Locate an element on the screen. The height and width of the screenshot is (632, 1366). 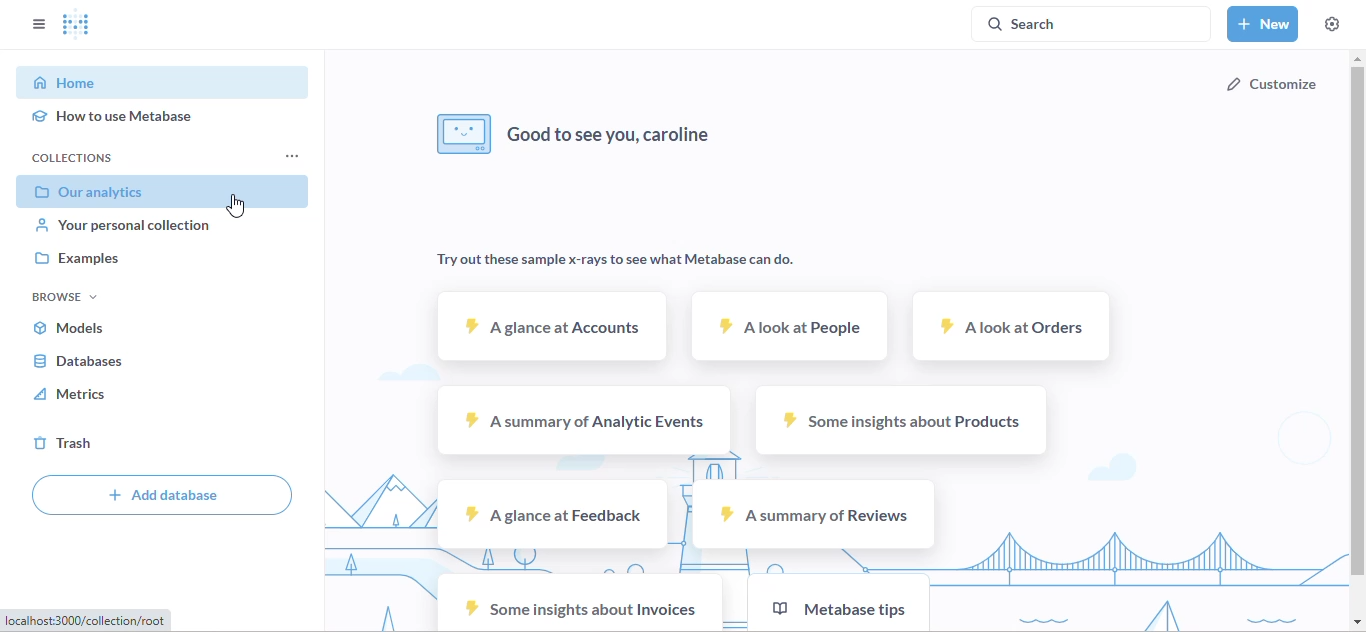
home is located at coordinates (64, 83).